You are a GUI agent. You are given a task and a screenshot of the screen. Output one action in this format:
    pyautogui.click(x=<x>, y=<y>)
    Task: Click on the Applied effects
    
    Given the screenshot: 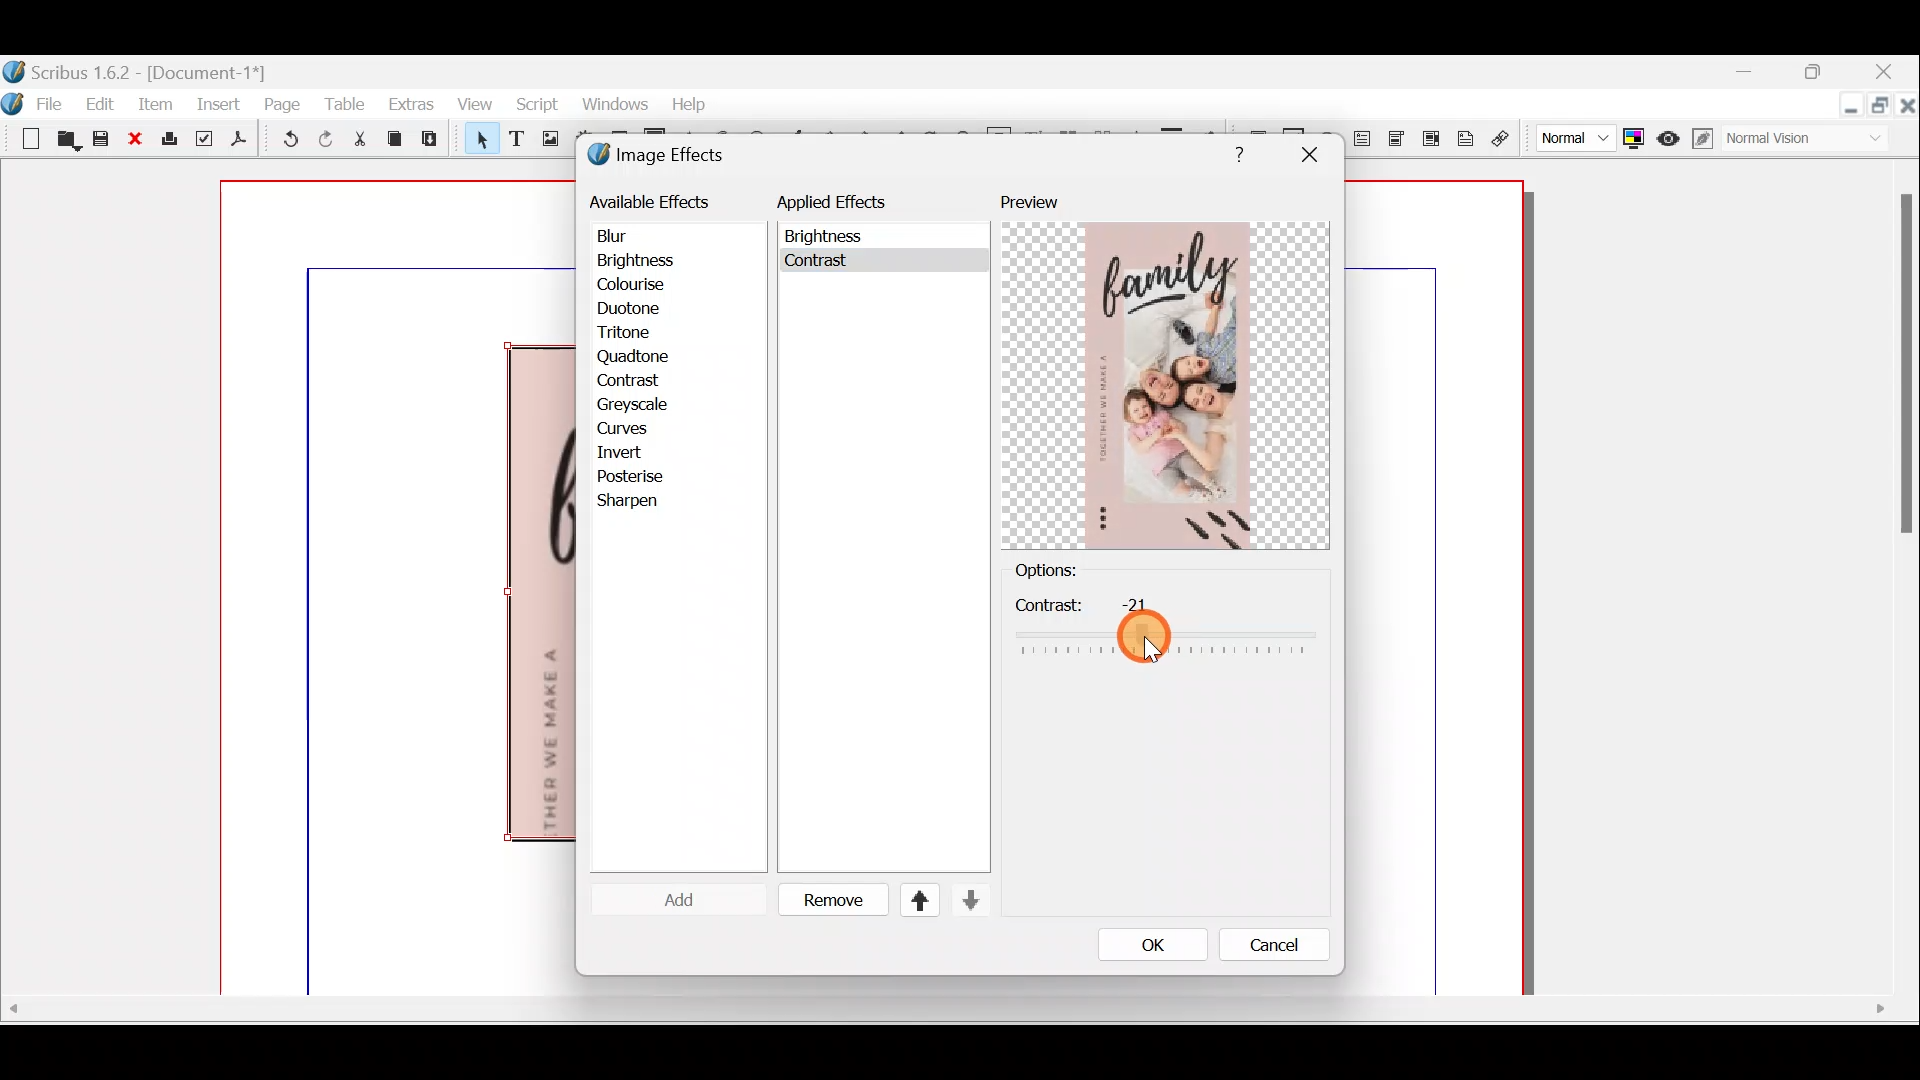 What is the action you would take?
    pyautogui.click(x=848, y=207)
    